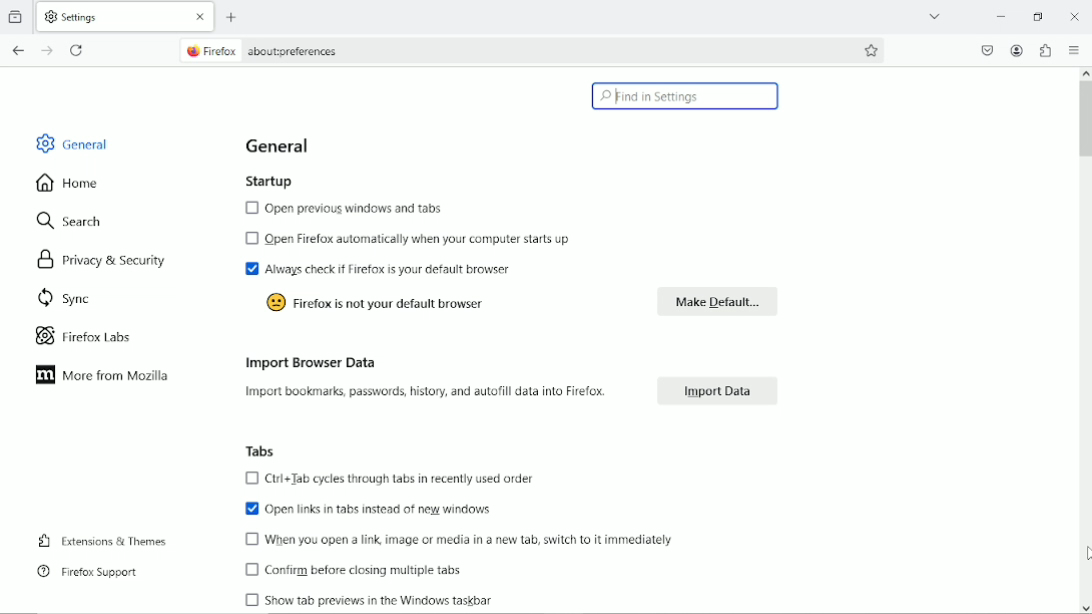 Image resolution: width=1092 pixels, height=614 pixels. What do you see at coordinates (472, 542) in the screenshot?
I see `When you open a link, image or media in a new tab switch to it immediately.` at bounding box center [472, 542].